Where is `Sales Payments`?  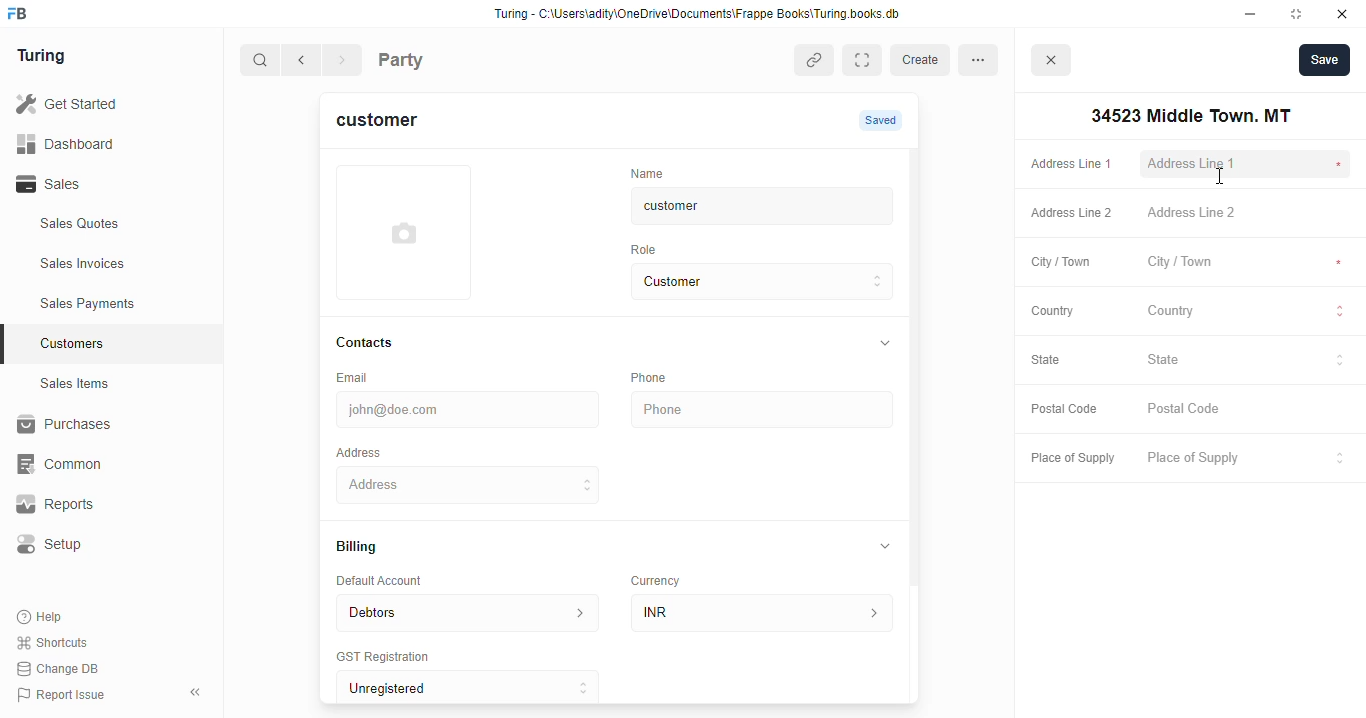
Sales Payments is located at coordinates (118, 304).